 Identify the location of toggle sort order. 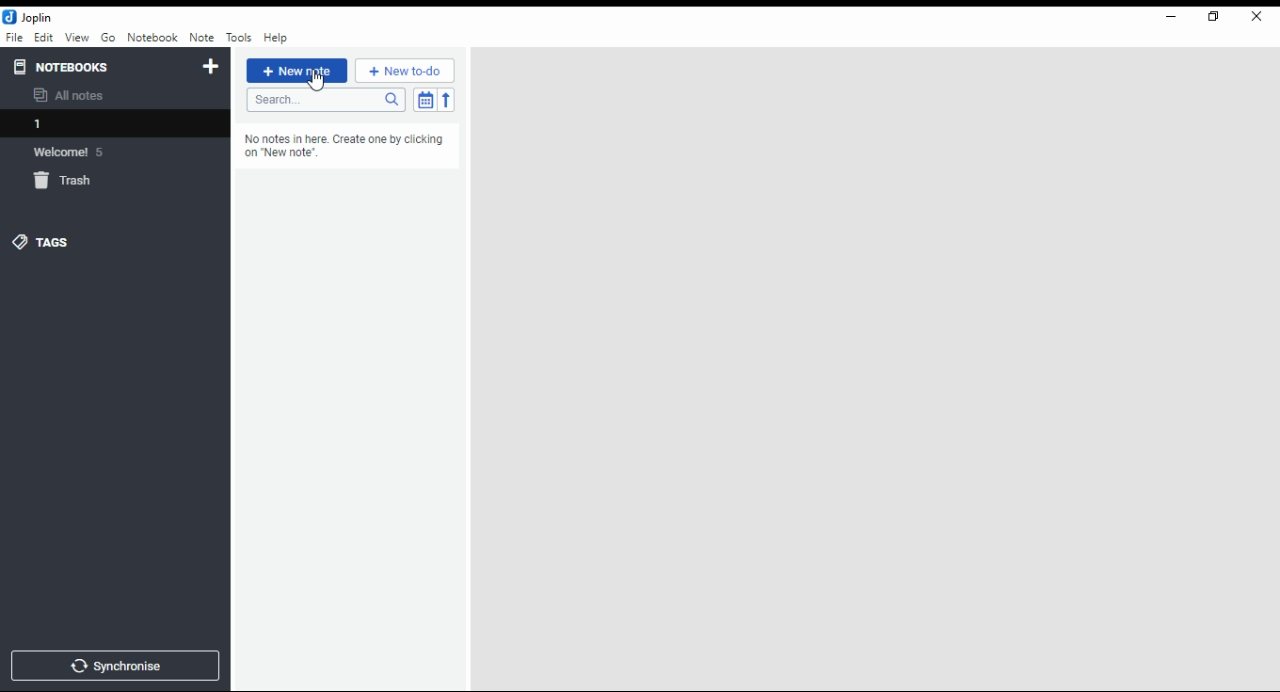
(424, 99).